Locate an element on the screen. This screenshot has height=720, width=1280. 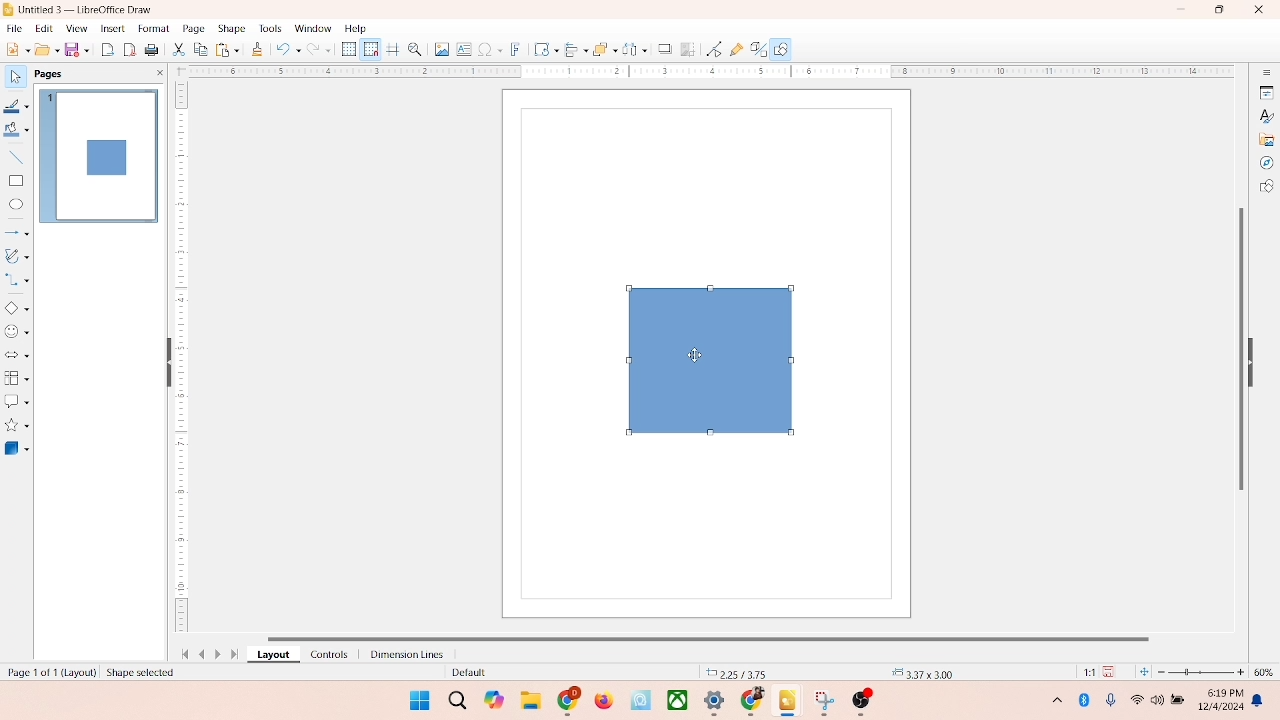
transformation is located at coordinates (541, 49).